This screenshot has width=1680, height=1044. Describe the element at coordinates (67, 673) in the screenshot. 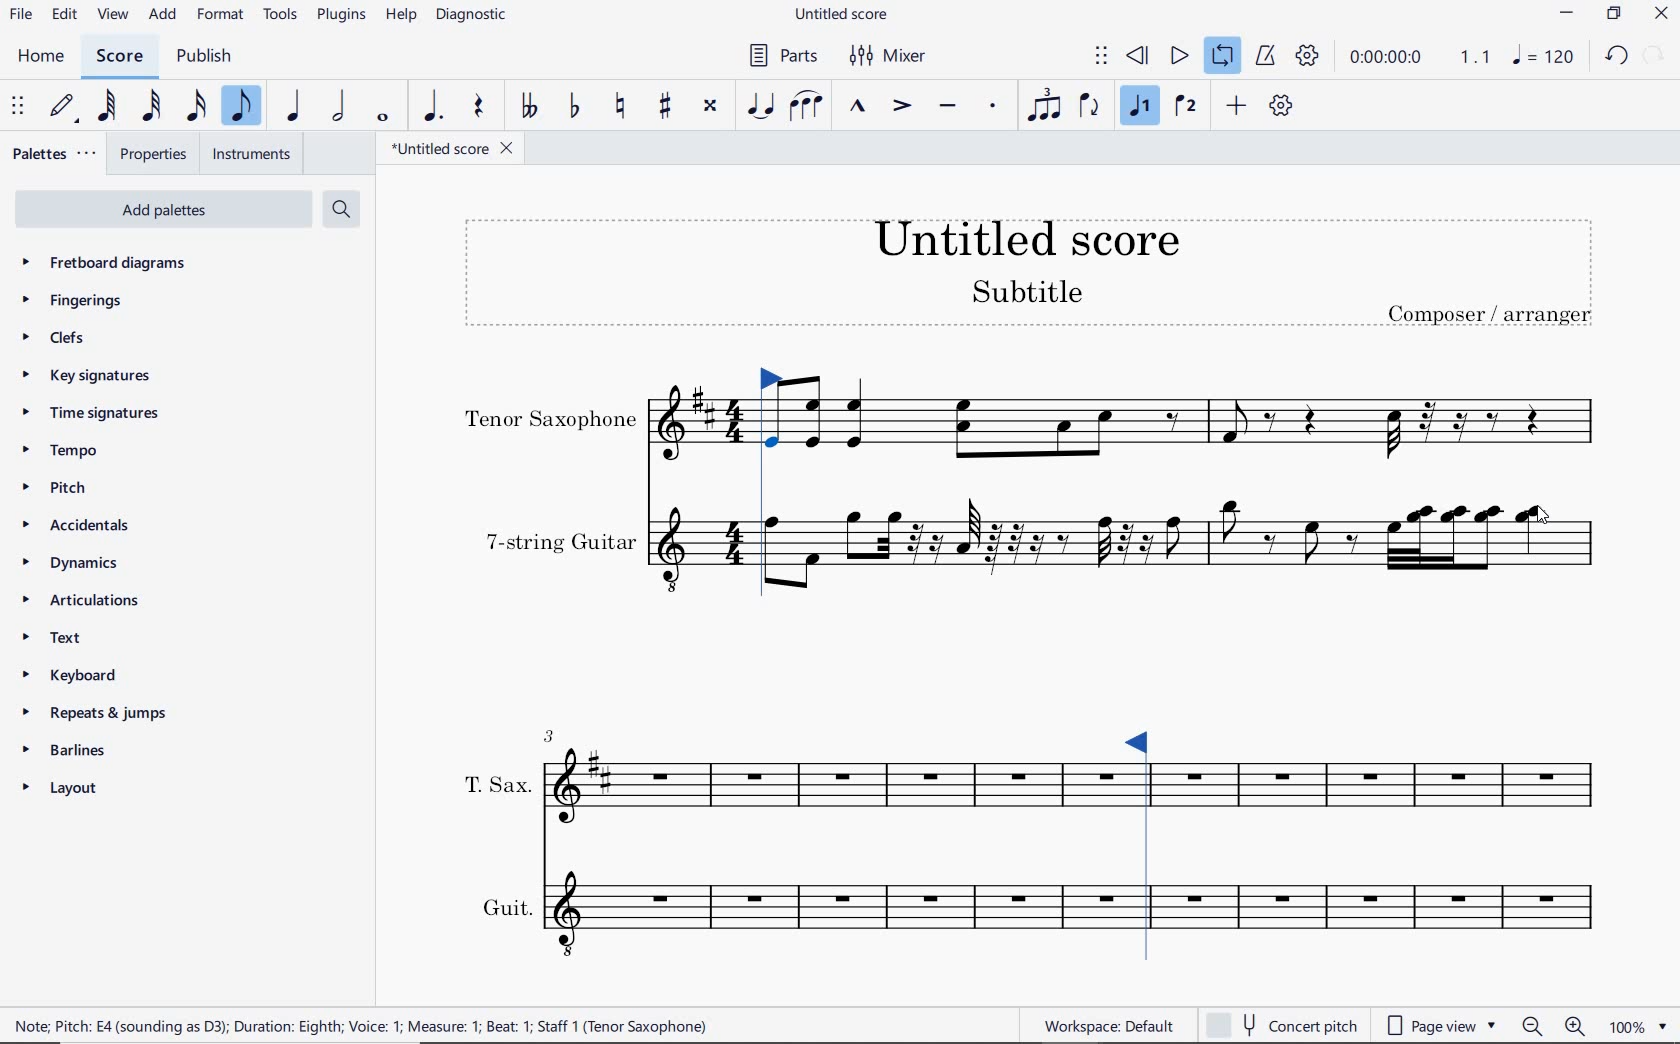

I see `KEYBOARD` at that location.